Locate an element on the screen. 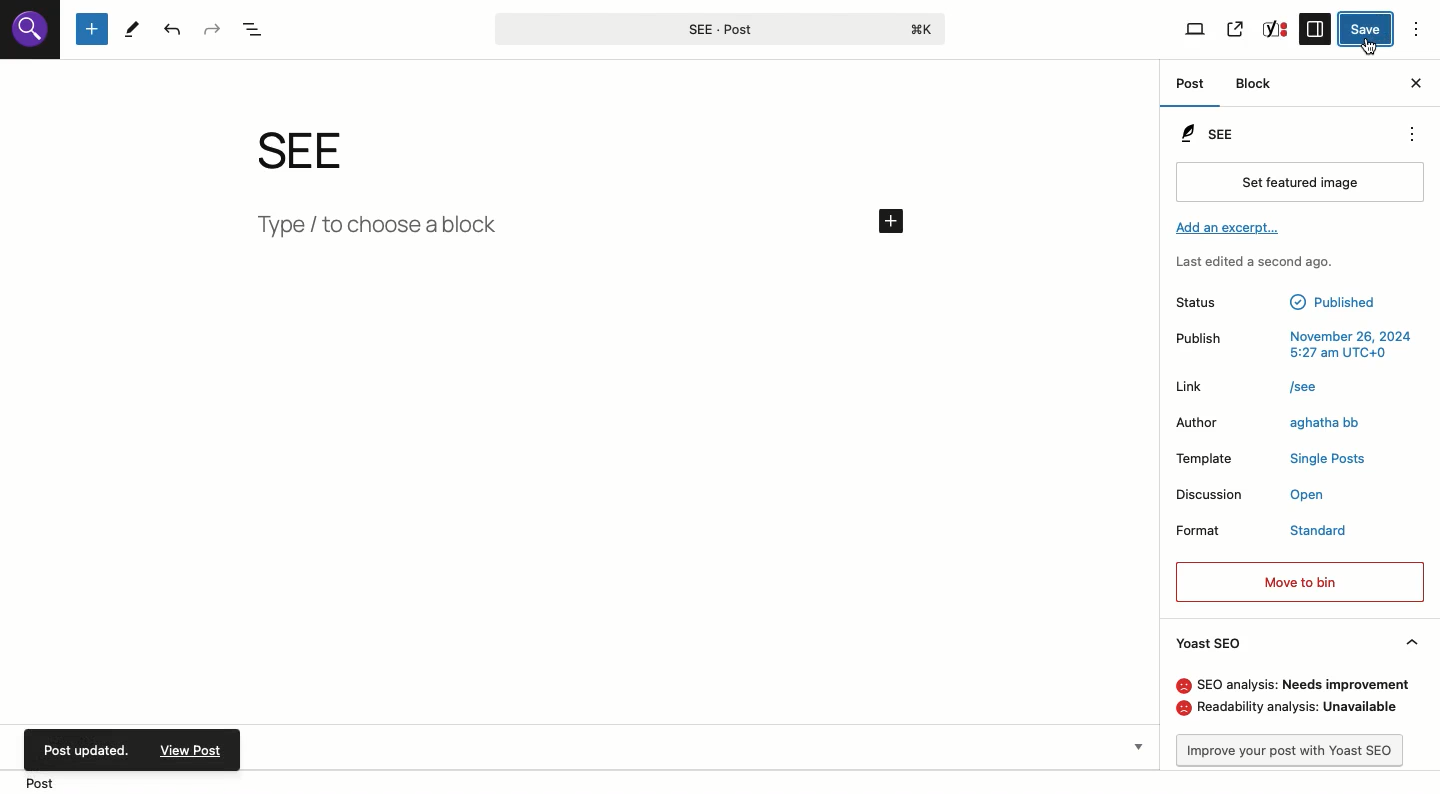 The width and height of the screenshot is (1440, 794). Close is located at coordinates (1416, 84).